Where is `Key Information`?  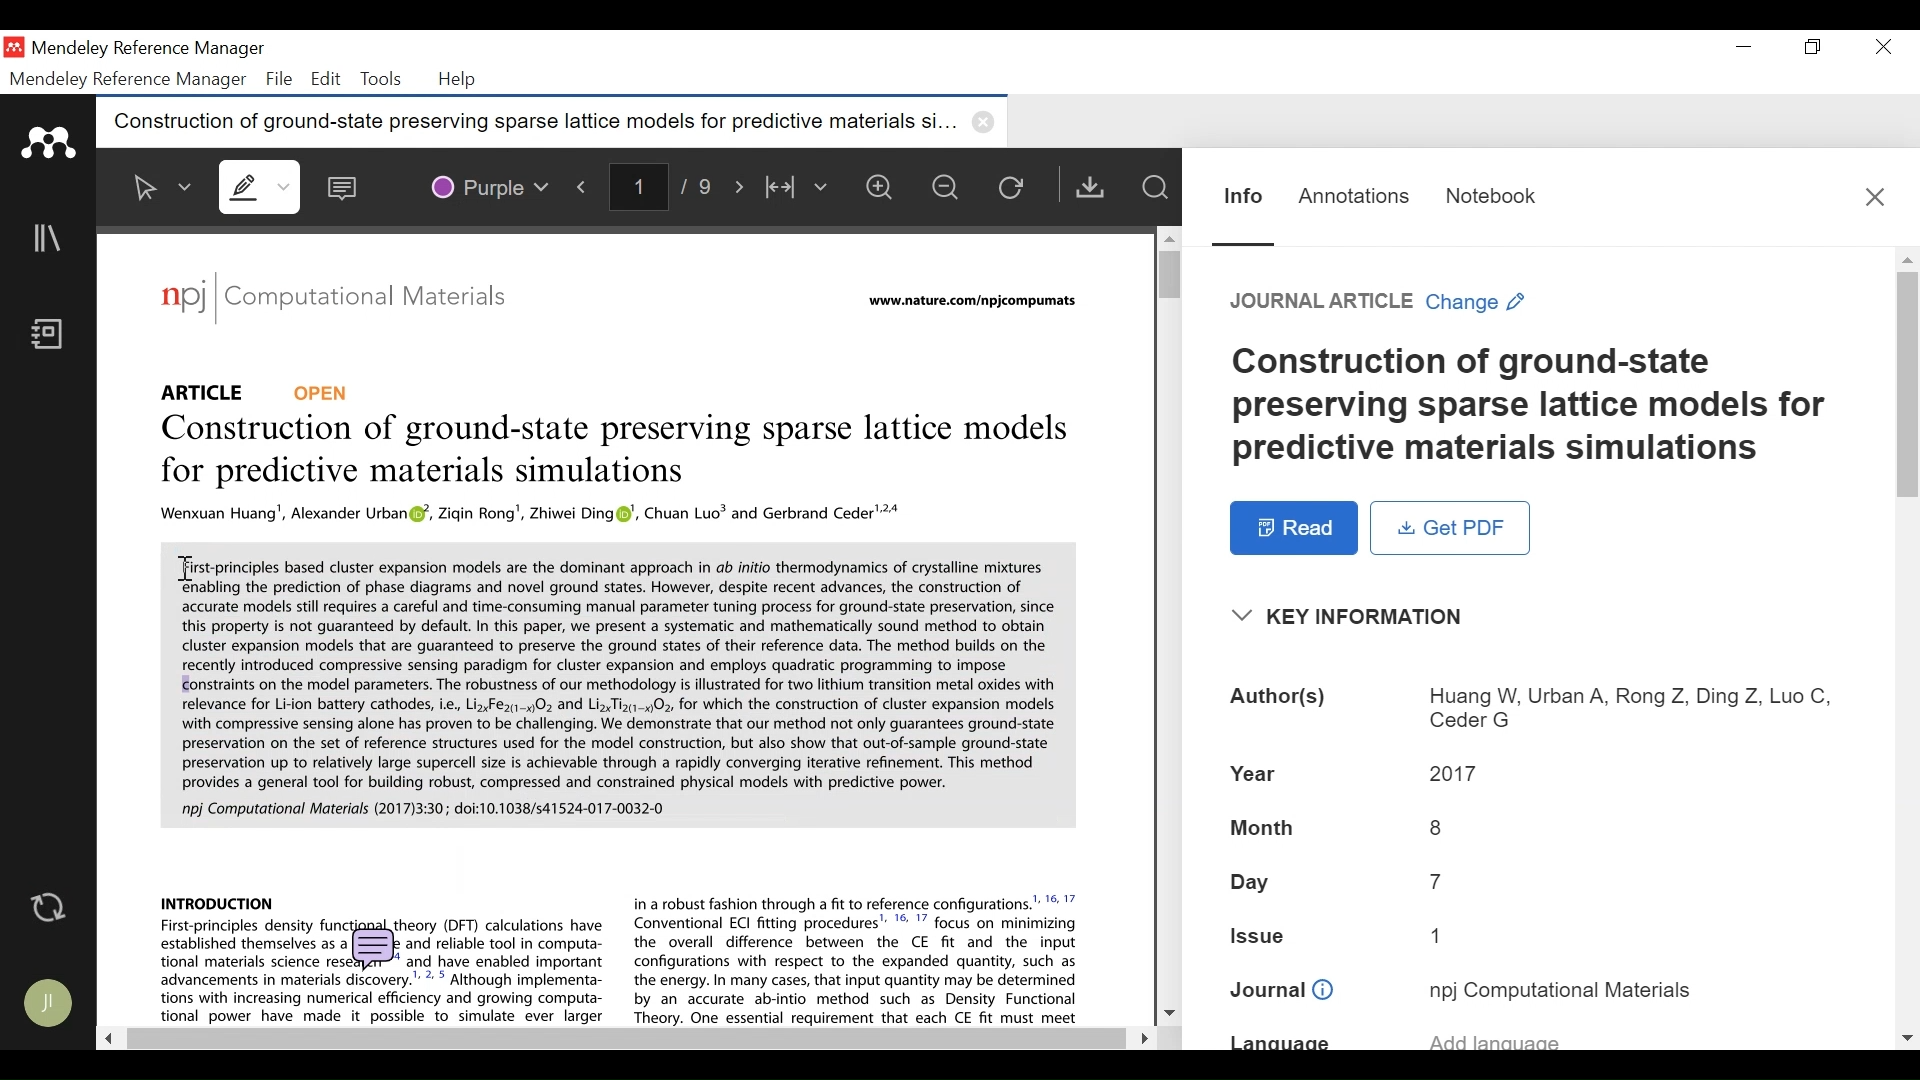 Key Information is located at coordinates (1354, 617).